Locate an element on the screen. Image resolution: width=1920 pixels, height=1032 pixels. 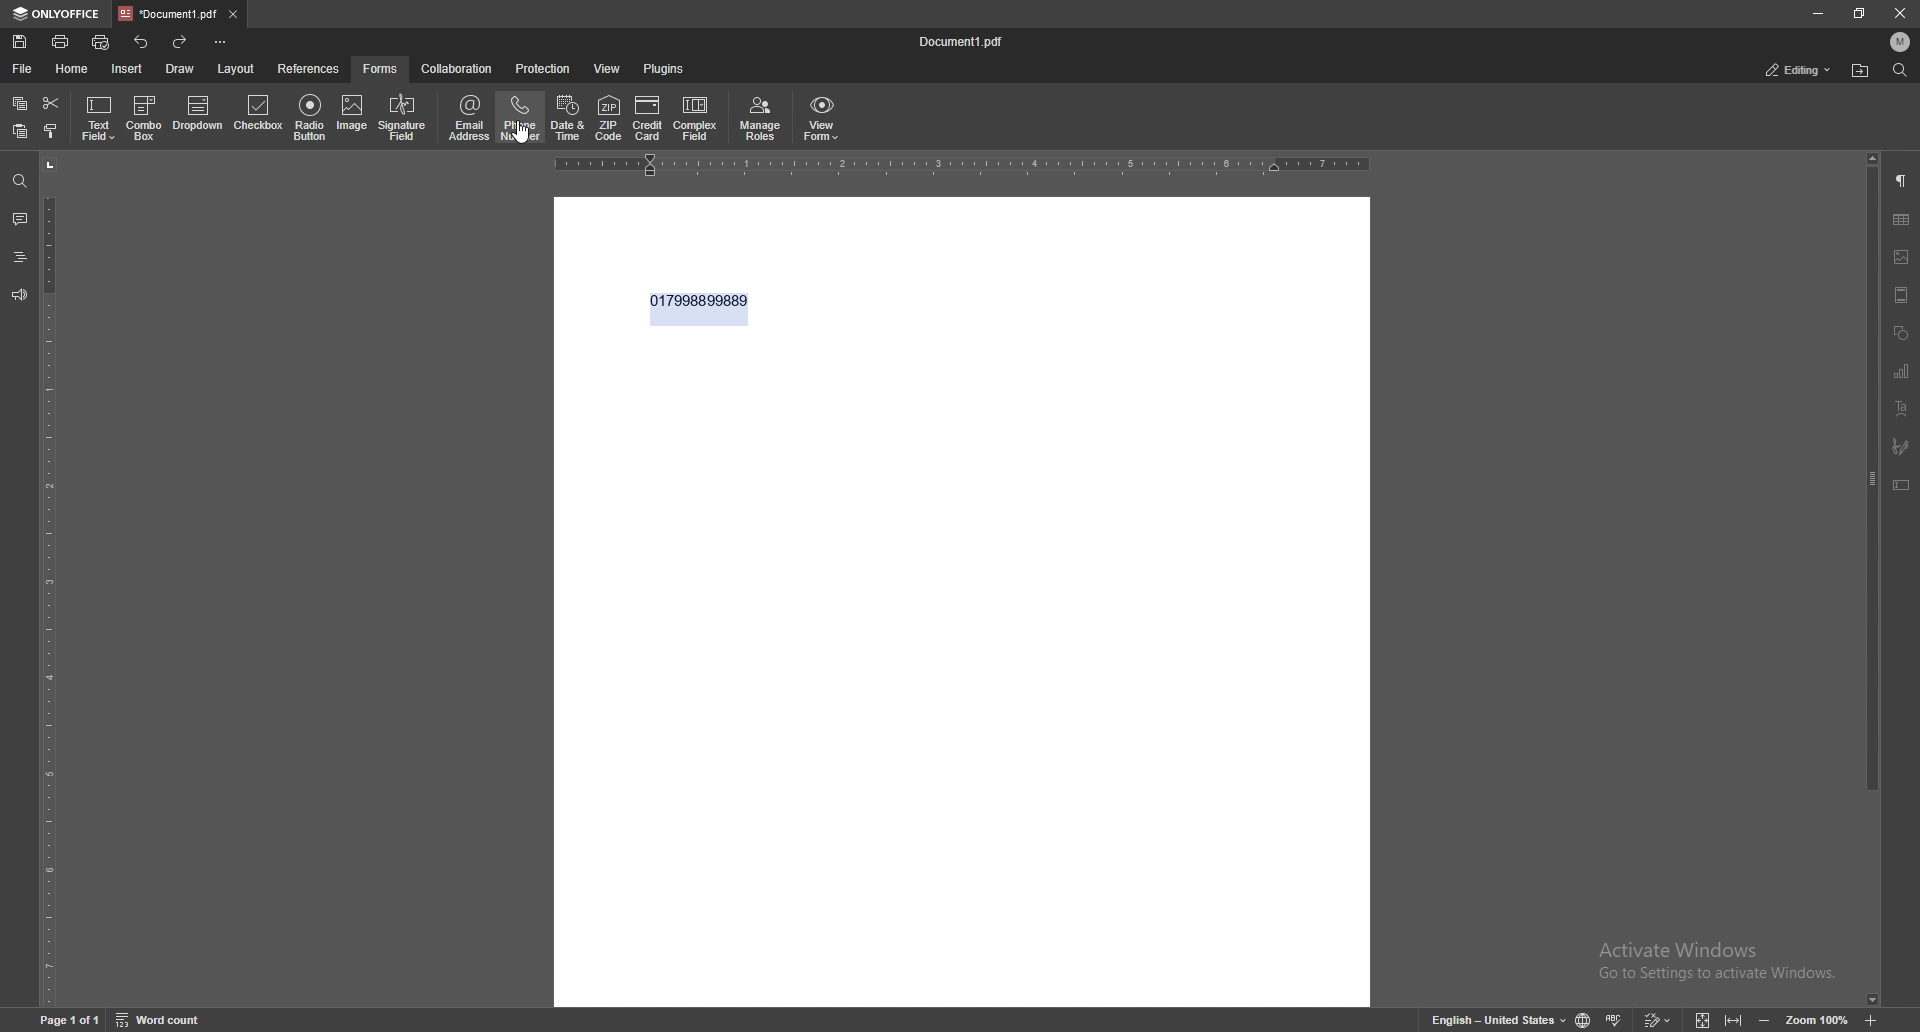
signature is located at coordinates (1899, 447).